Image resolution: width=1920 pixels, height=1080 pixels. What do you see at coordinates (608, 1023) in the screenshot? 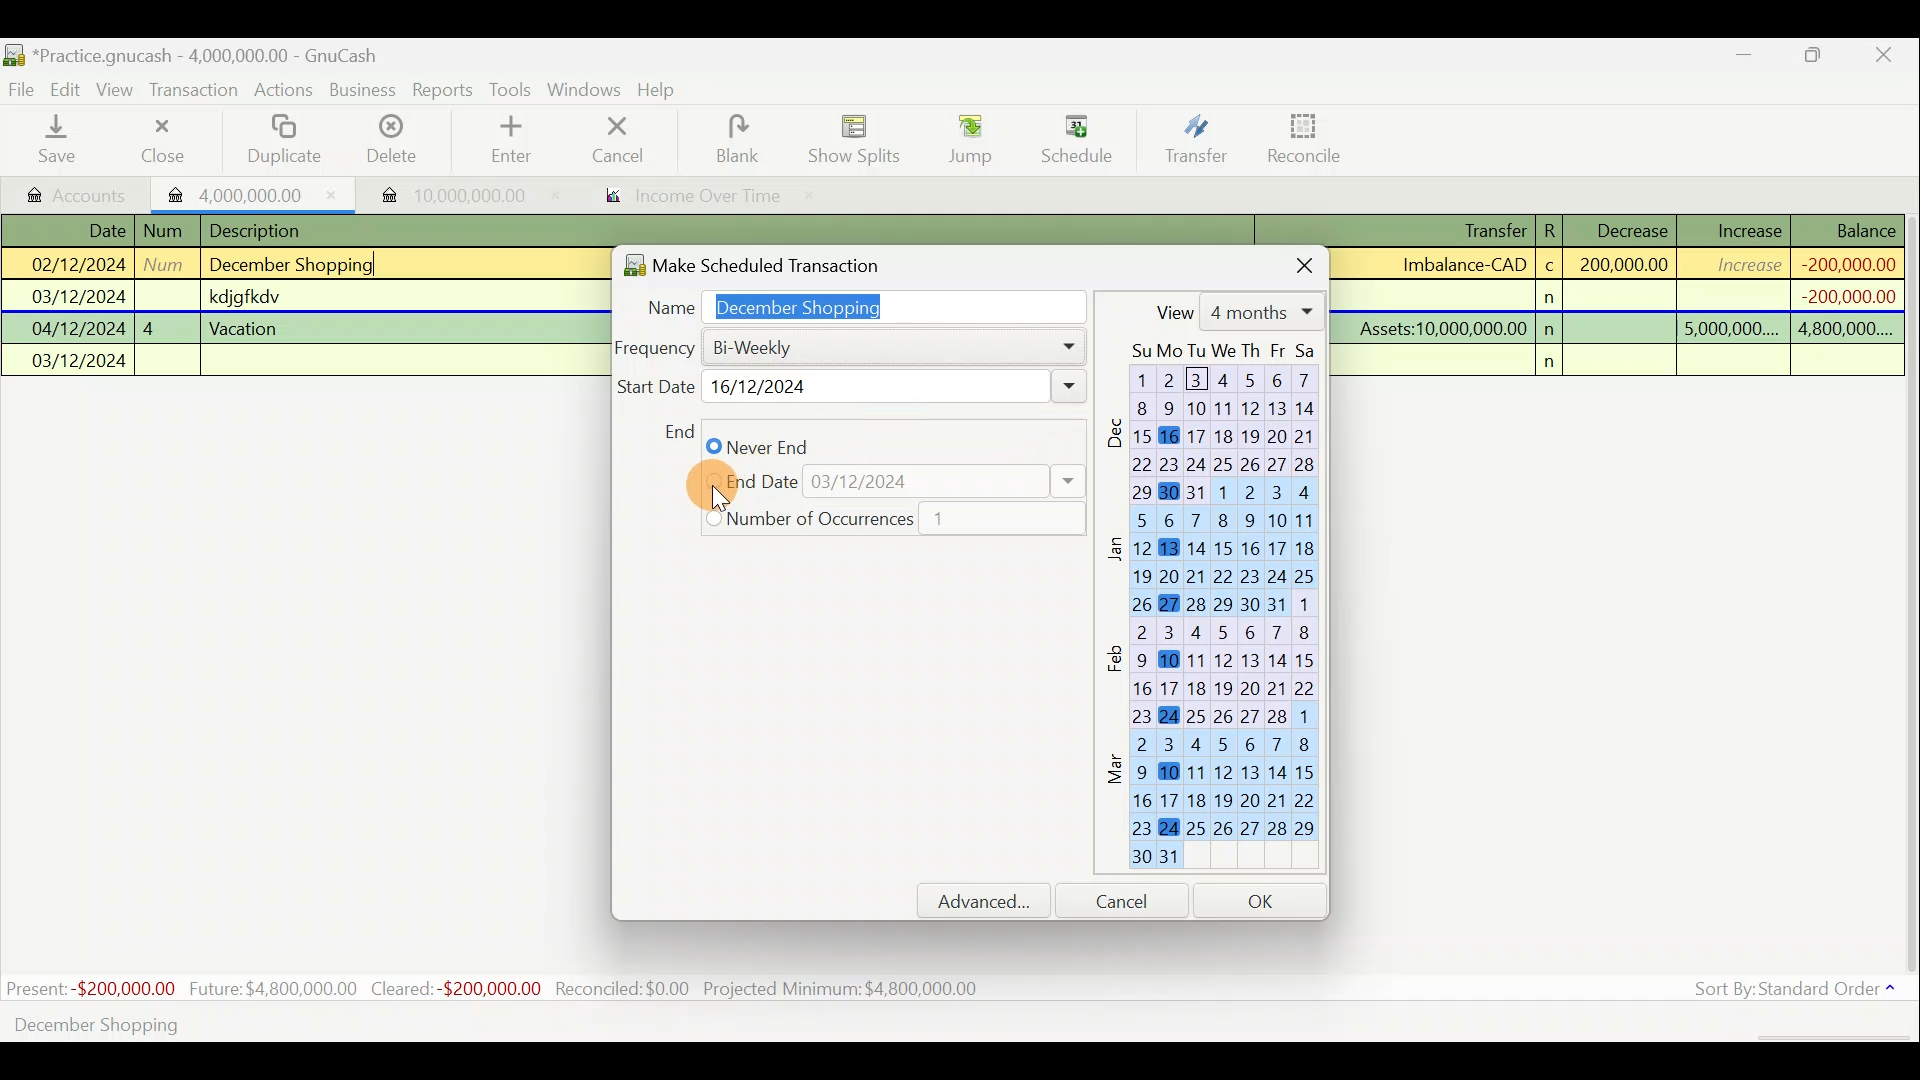
I see `Create a scheduled transaction` at bounding box center [608, 1023].